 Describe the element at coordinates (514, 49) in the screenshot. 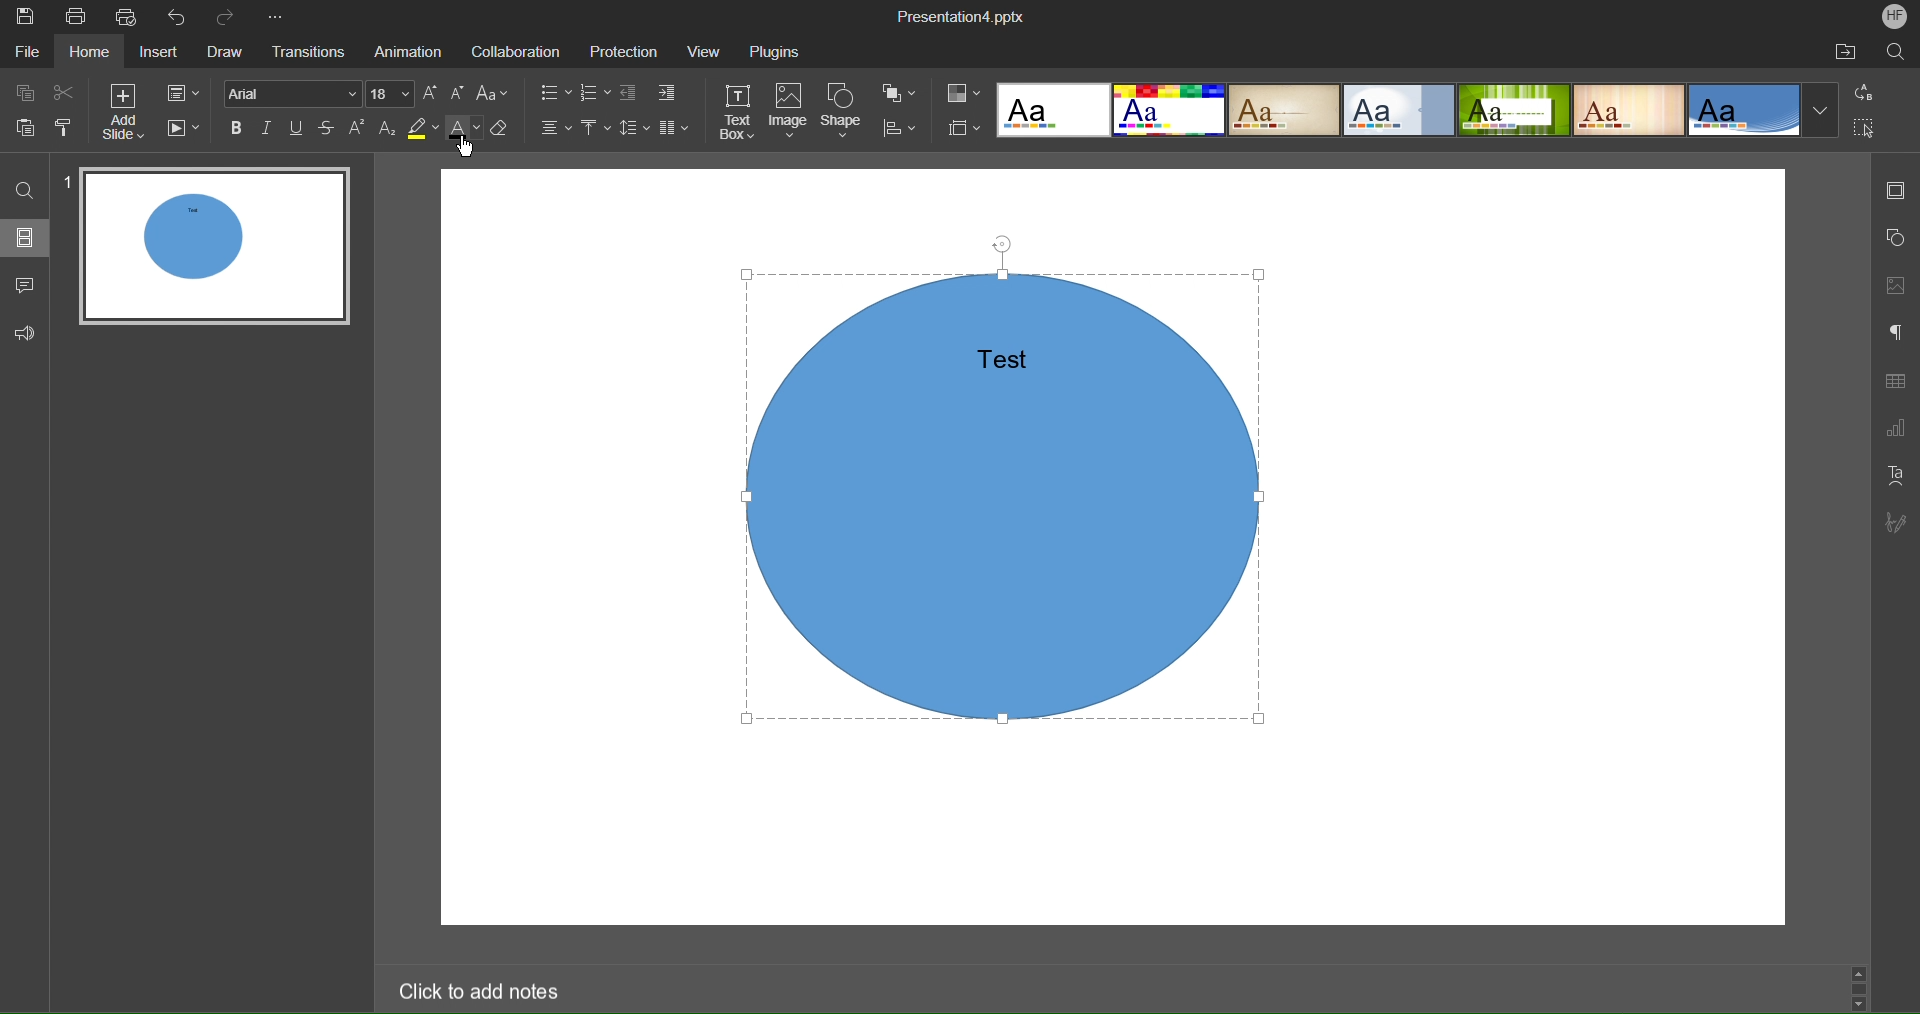

I see `Collaboration` at that location.